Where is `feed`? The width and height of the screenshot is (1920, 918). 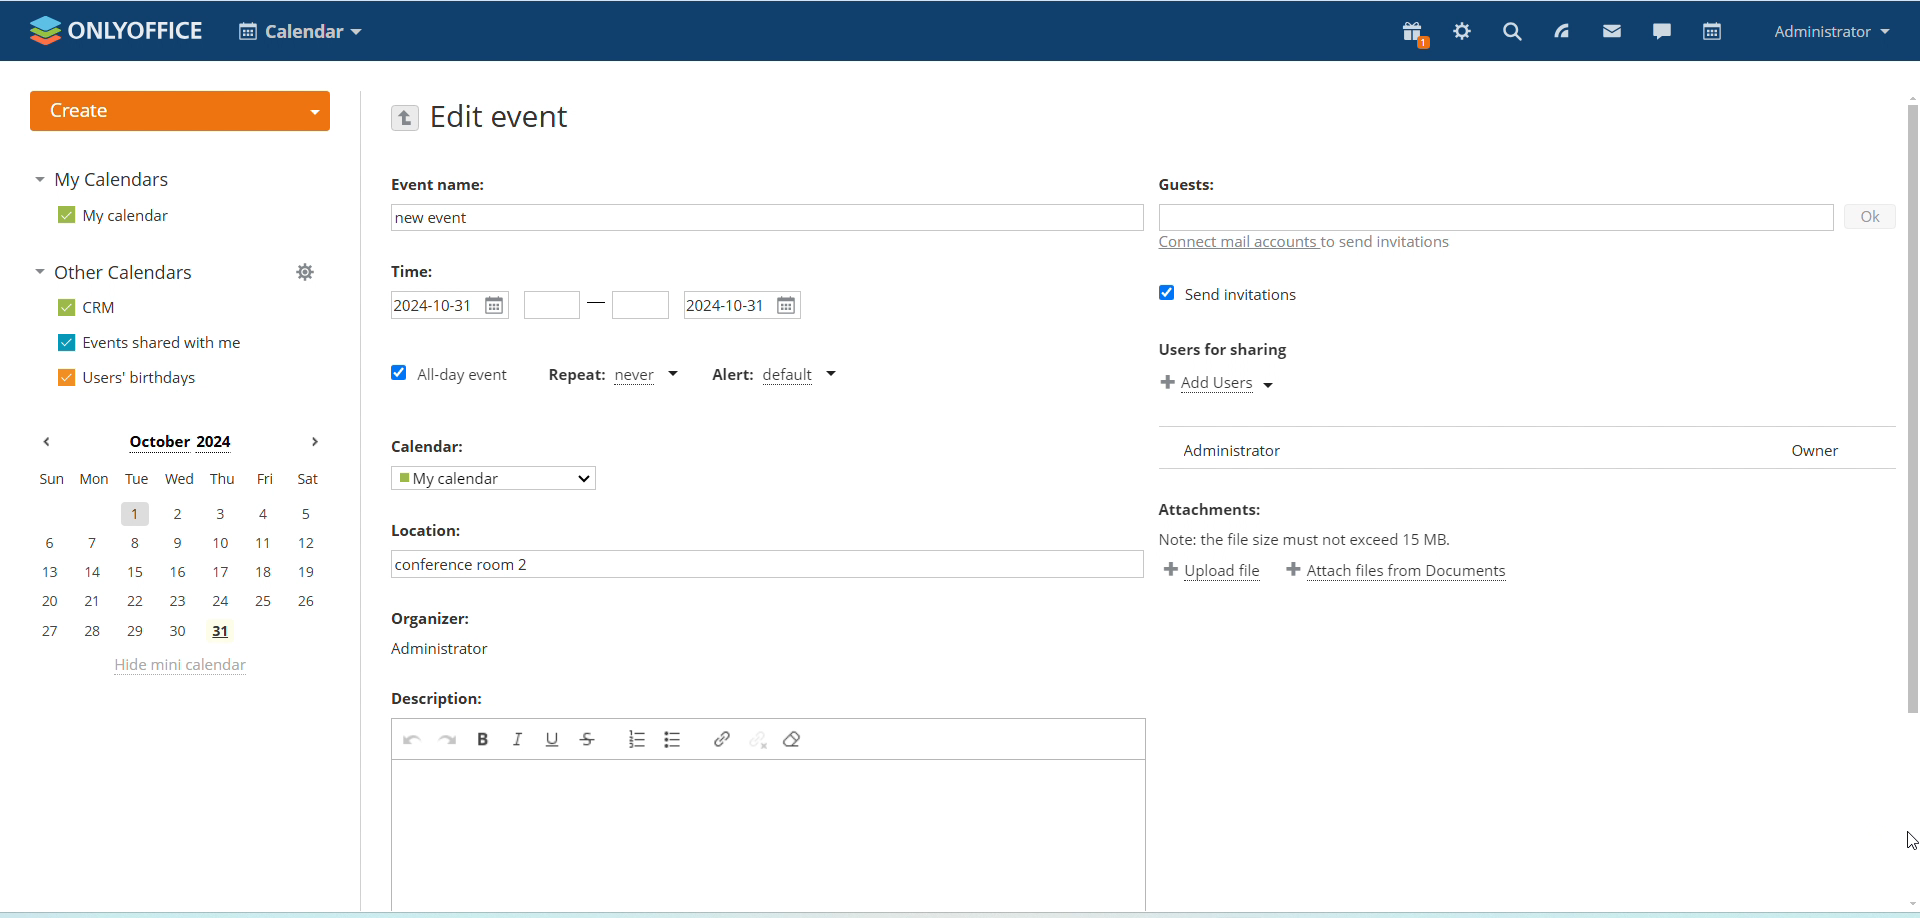 feed is located at coordinates (1563, 33).